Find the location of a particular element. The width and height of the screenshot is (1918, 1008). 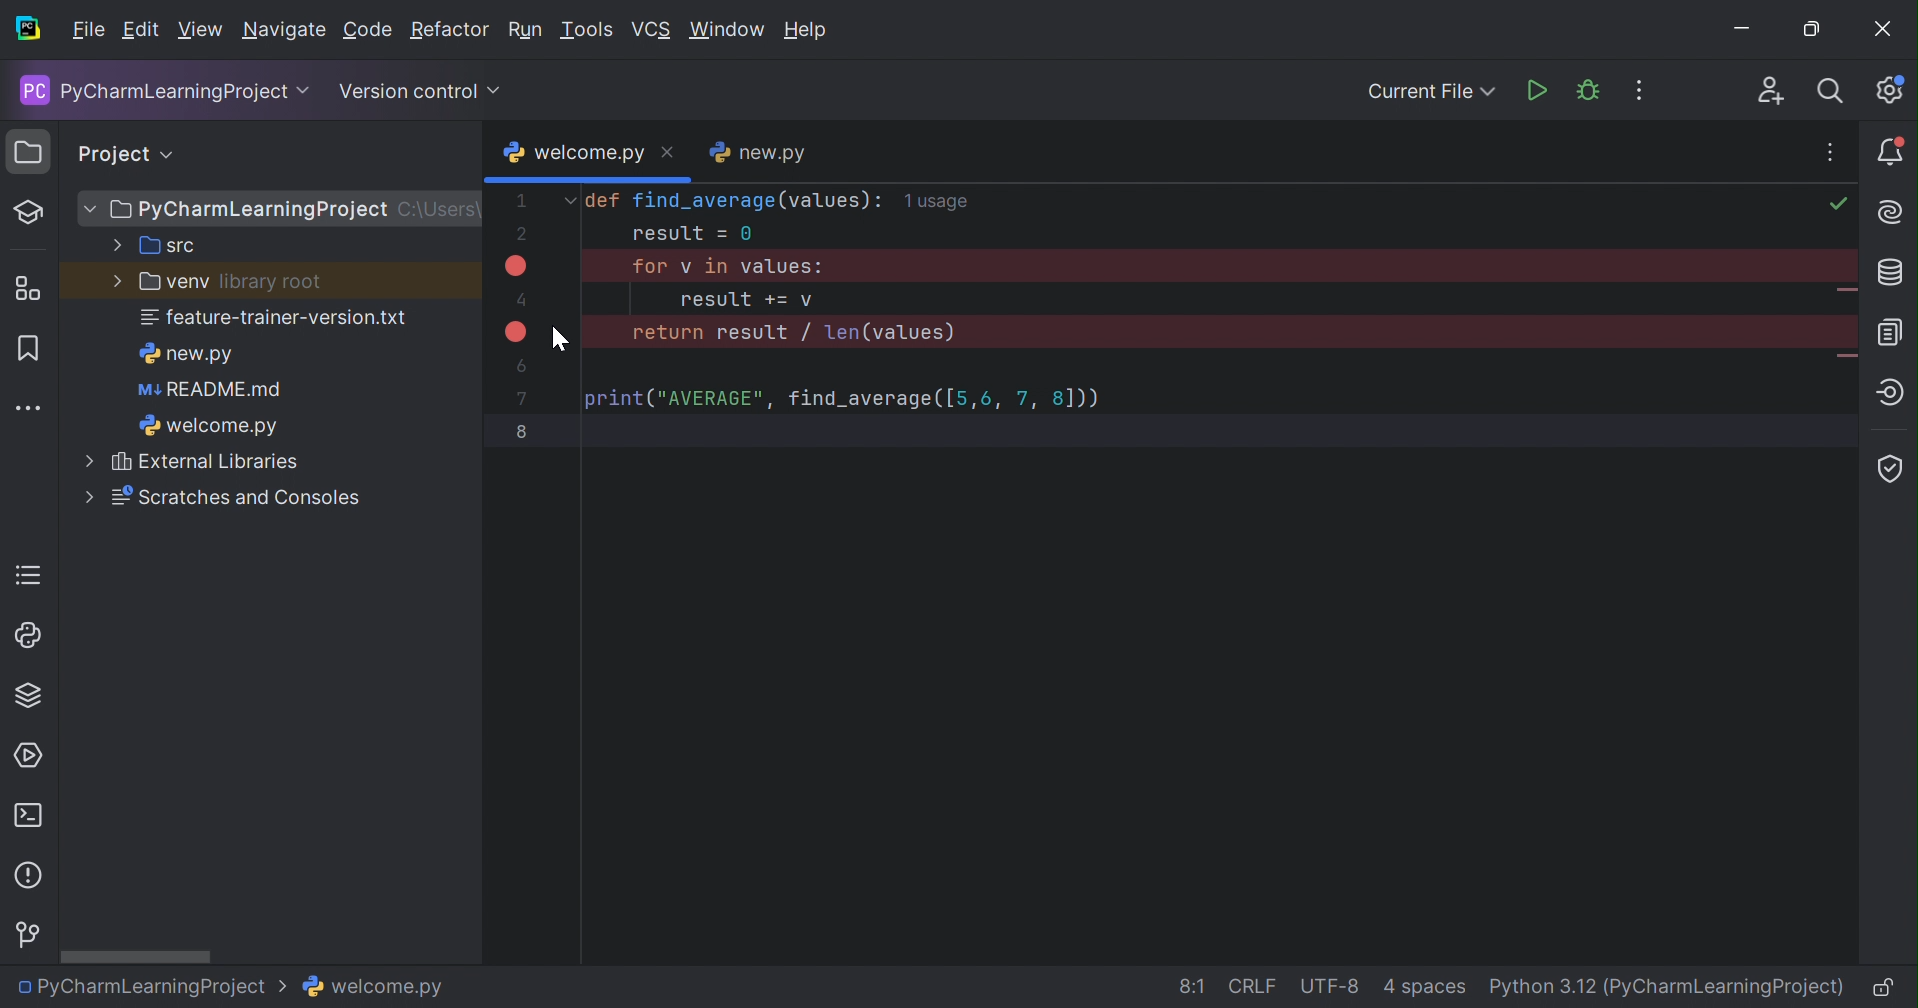

Coverage is located at coordinates (1892, 466).